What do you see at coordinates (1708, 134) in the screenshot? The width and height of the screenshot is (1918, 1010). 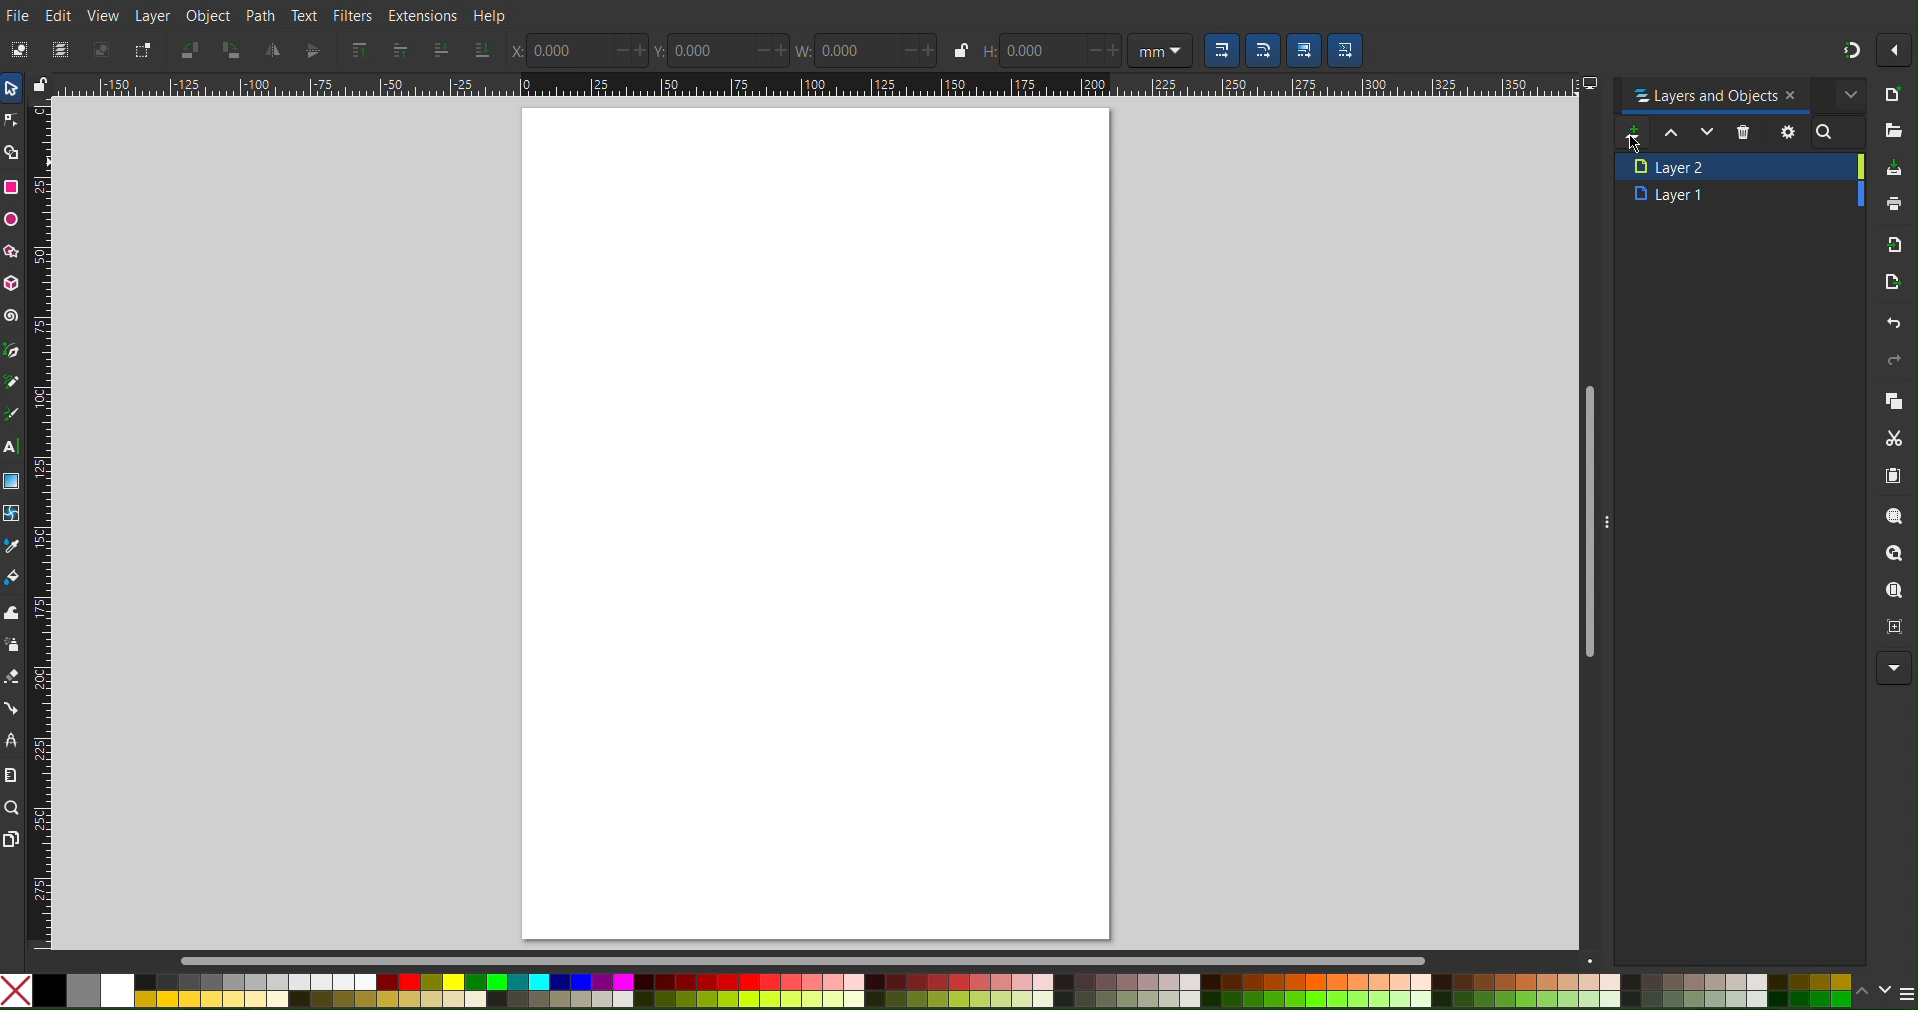 I see `Move down` at bounding box center [1708, 134].